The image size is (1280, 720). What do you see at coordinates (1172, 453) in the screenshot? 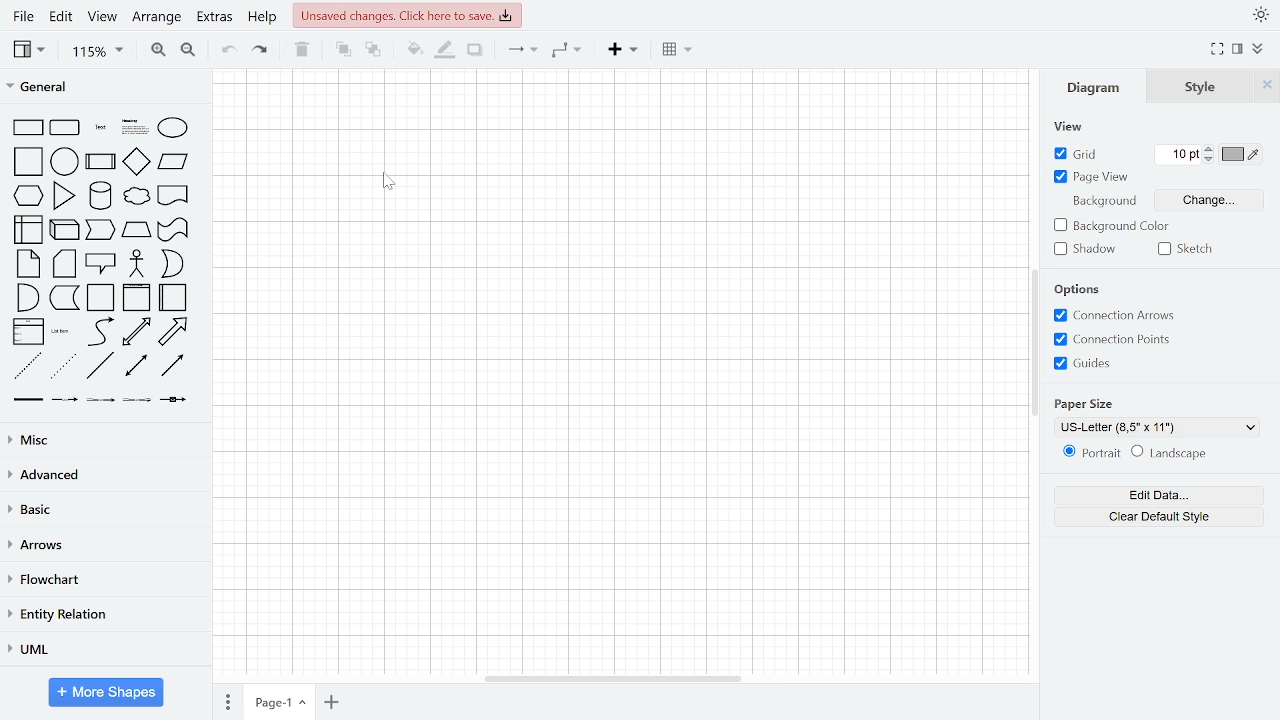
I see `landscape` at bounding box center [1172, 453].